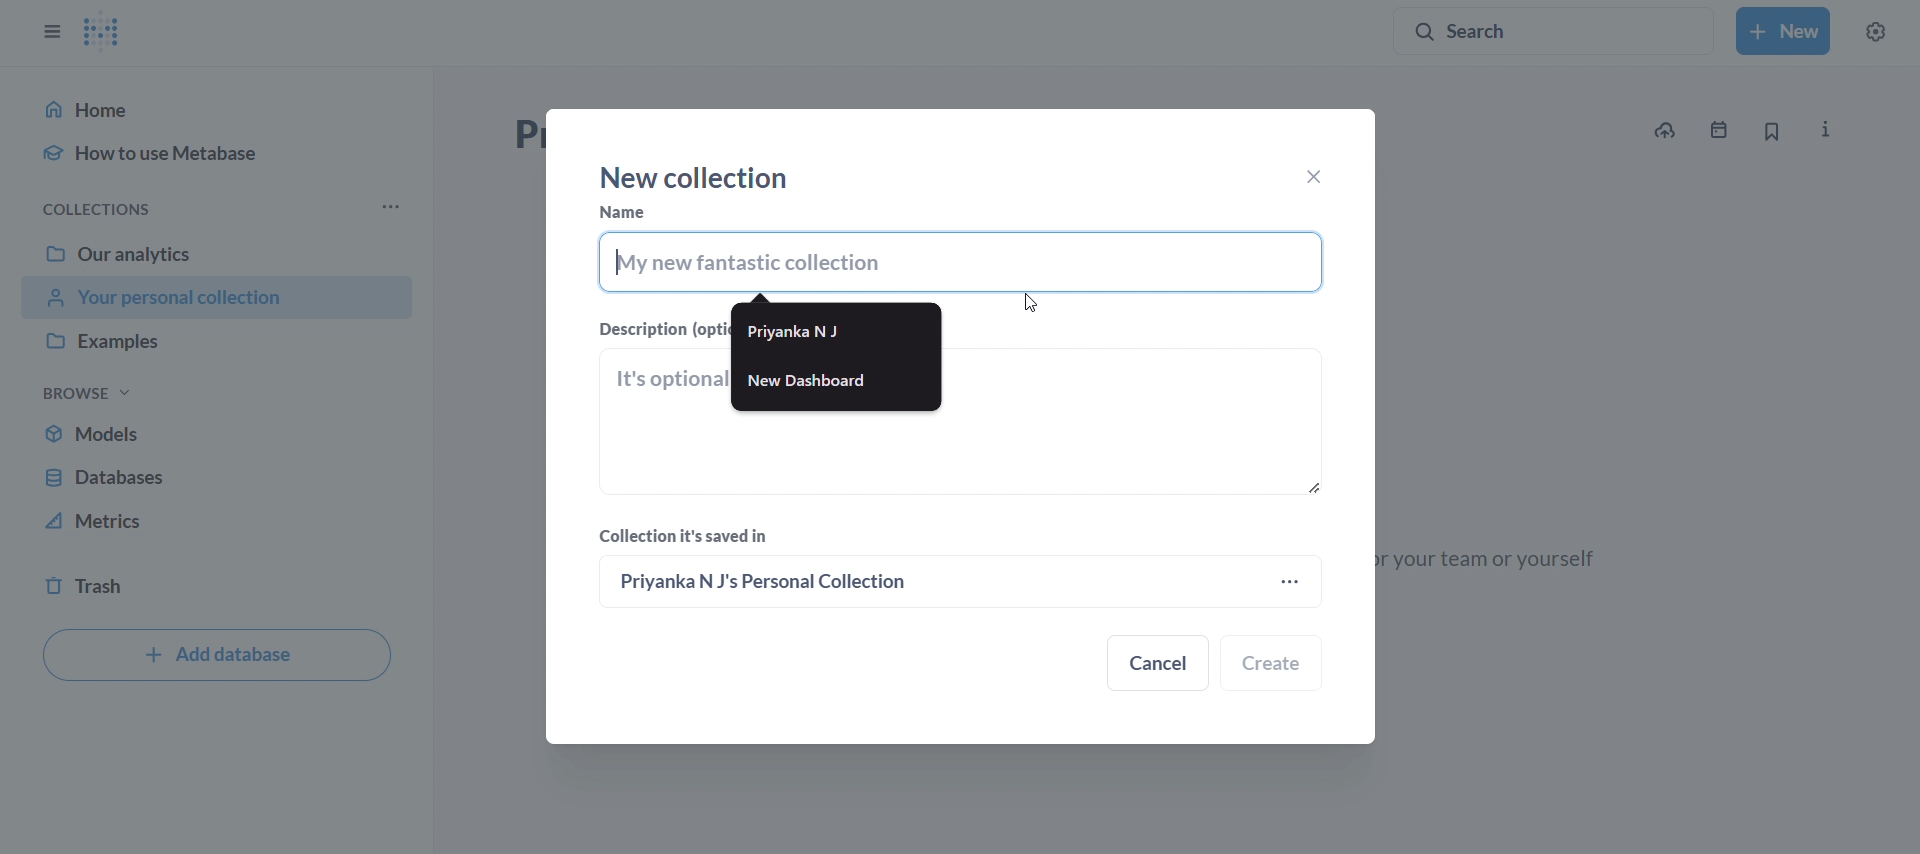 This screenshot has height=854, width=1920. Describe the element at coordinates (216, 108) in the screenshot. I see `home` at that location.